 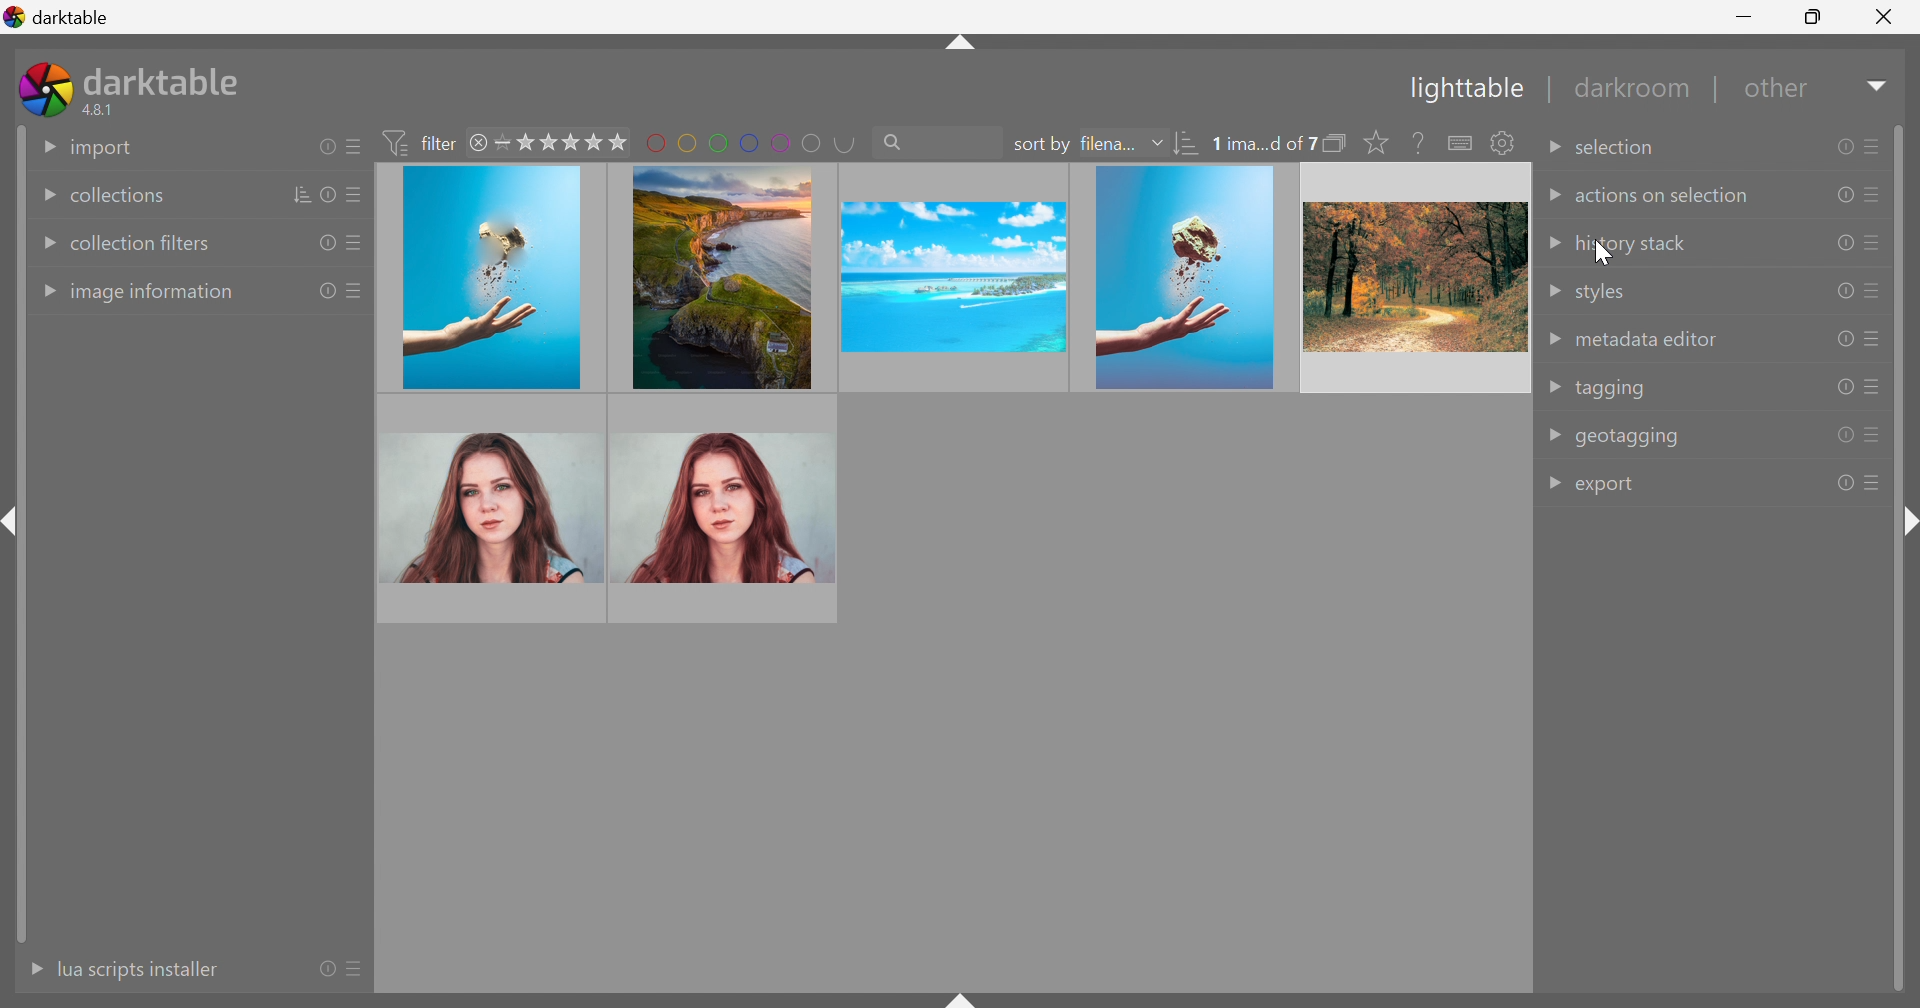 What do you see at coordinates (1552, 152) in the screenshot?
I see `Drop Down` at bounding box center [1552, 152].